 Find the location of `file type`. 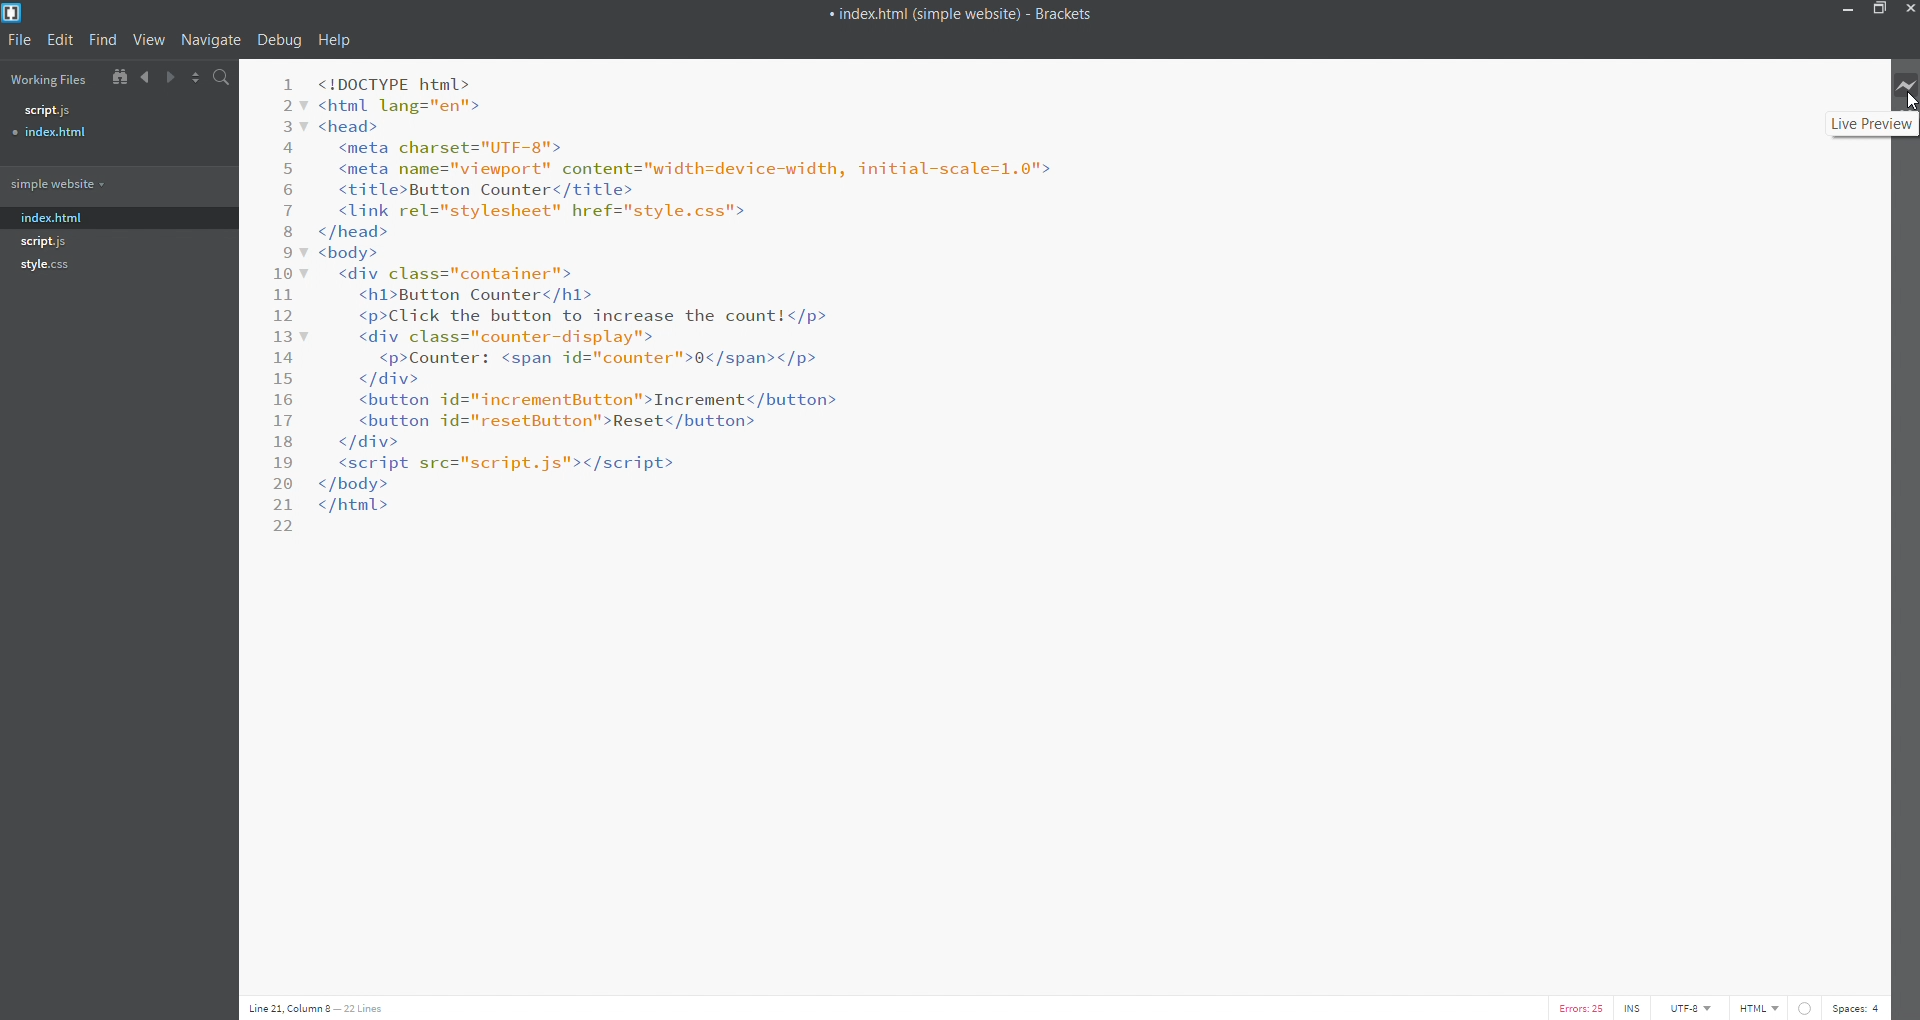

file type is located at coordinates (1763, 1008).